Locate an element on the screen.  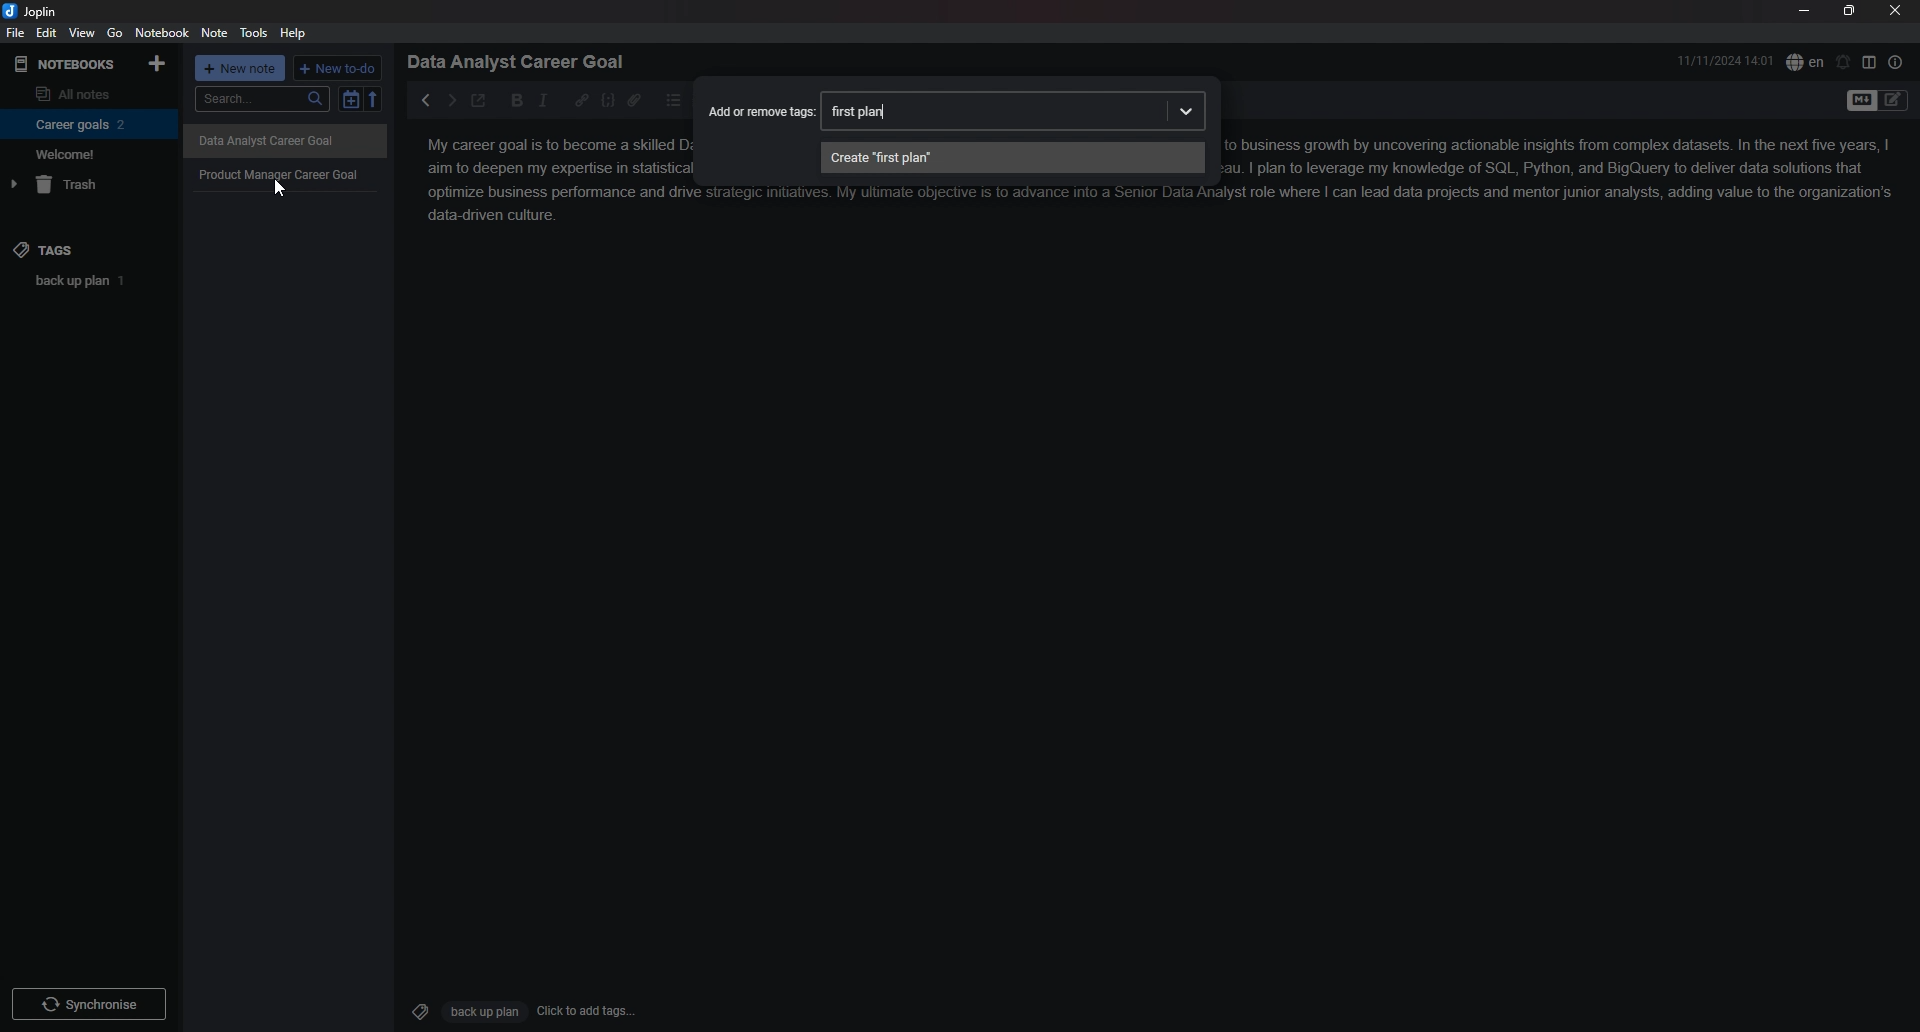
bold is located at coordinates (518, 101).